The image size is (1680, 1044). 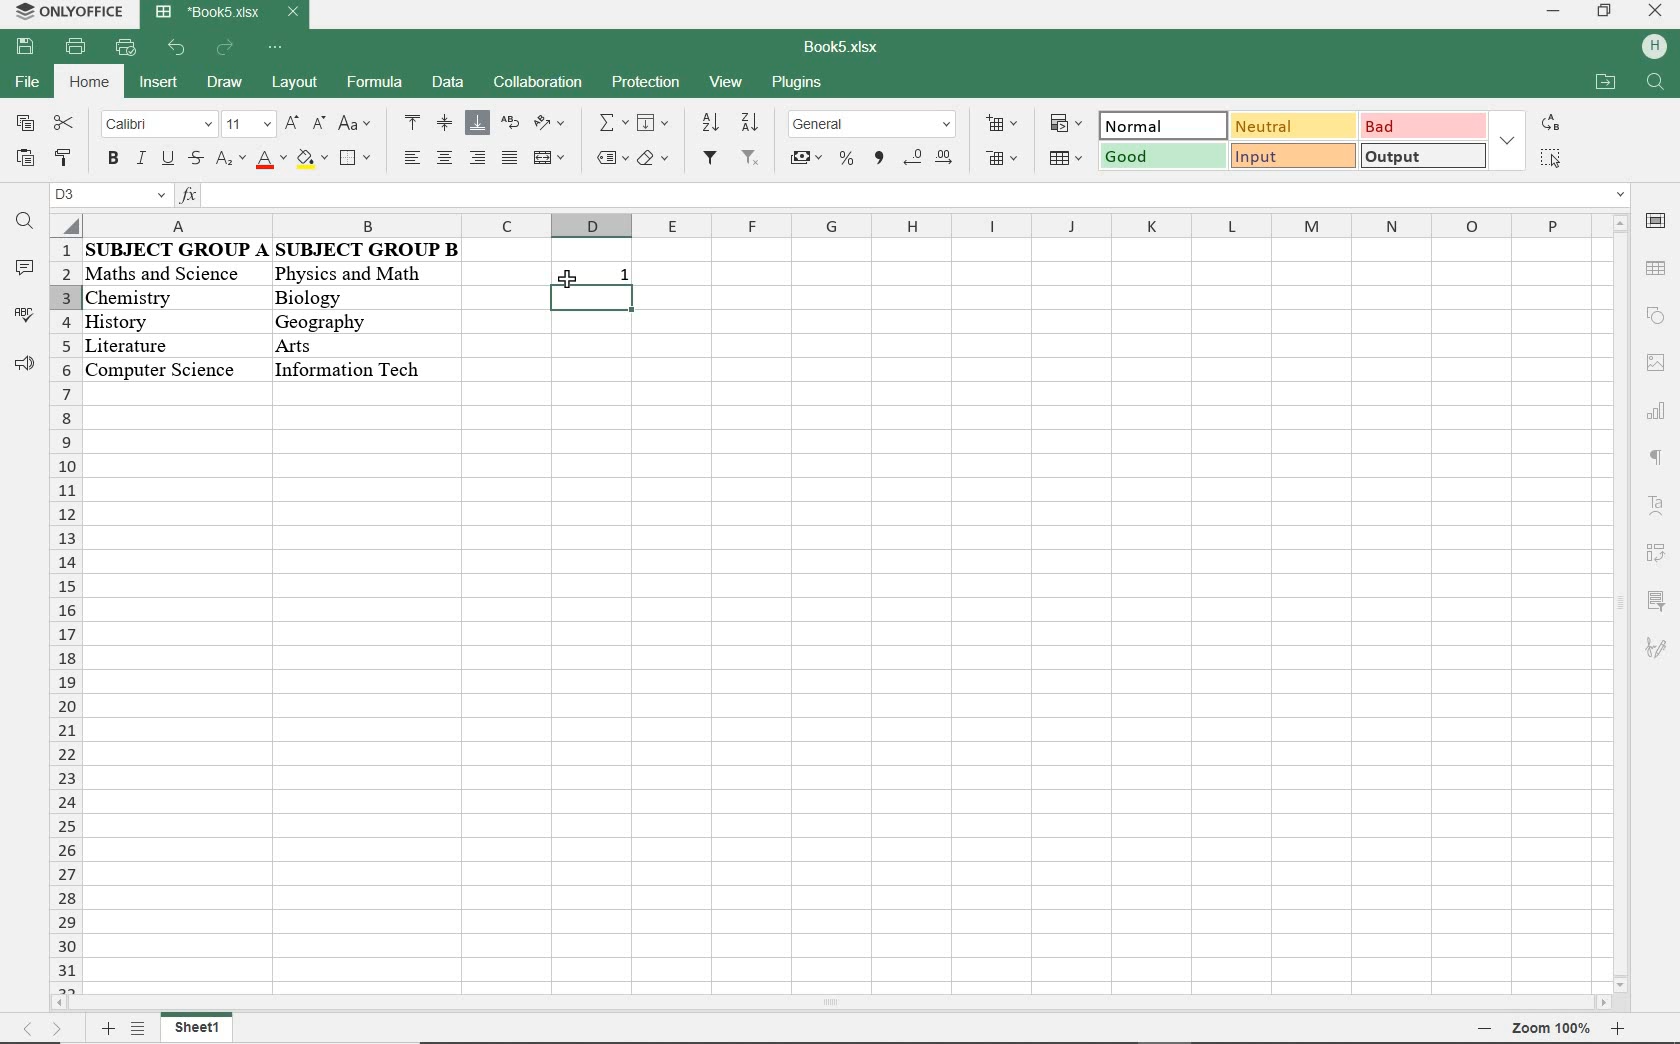 I want to click on delete cells, so click(x=1004, y=160).